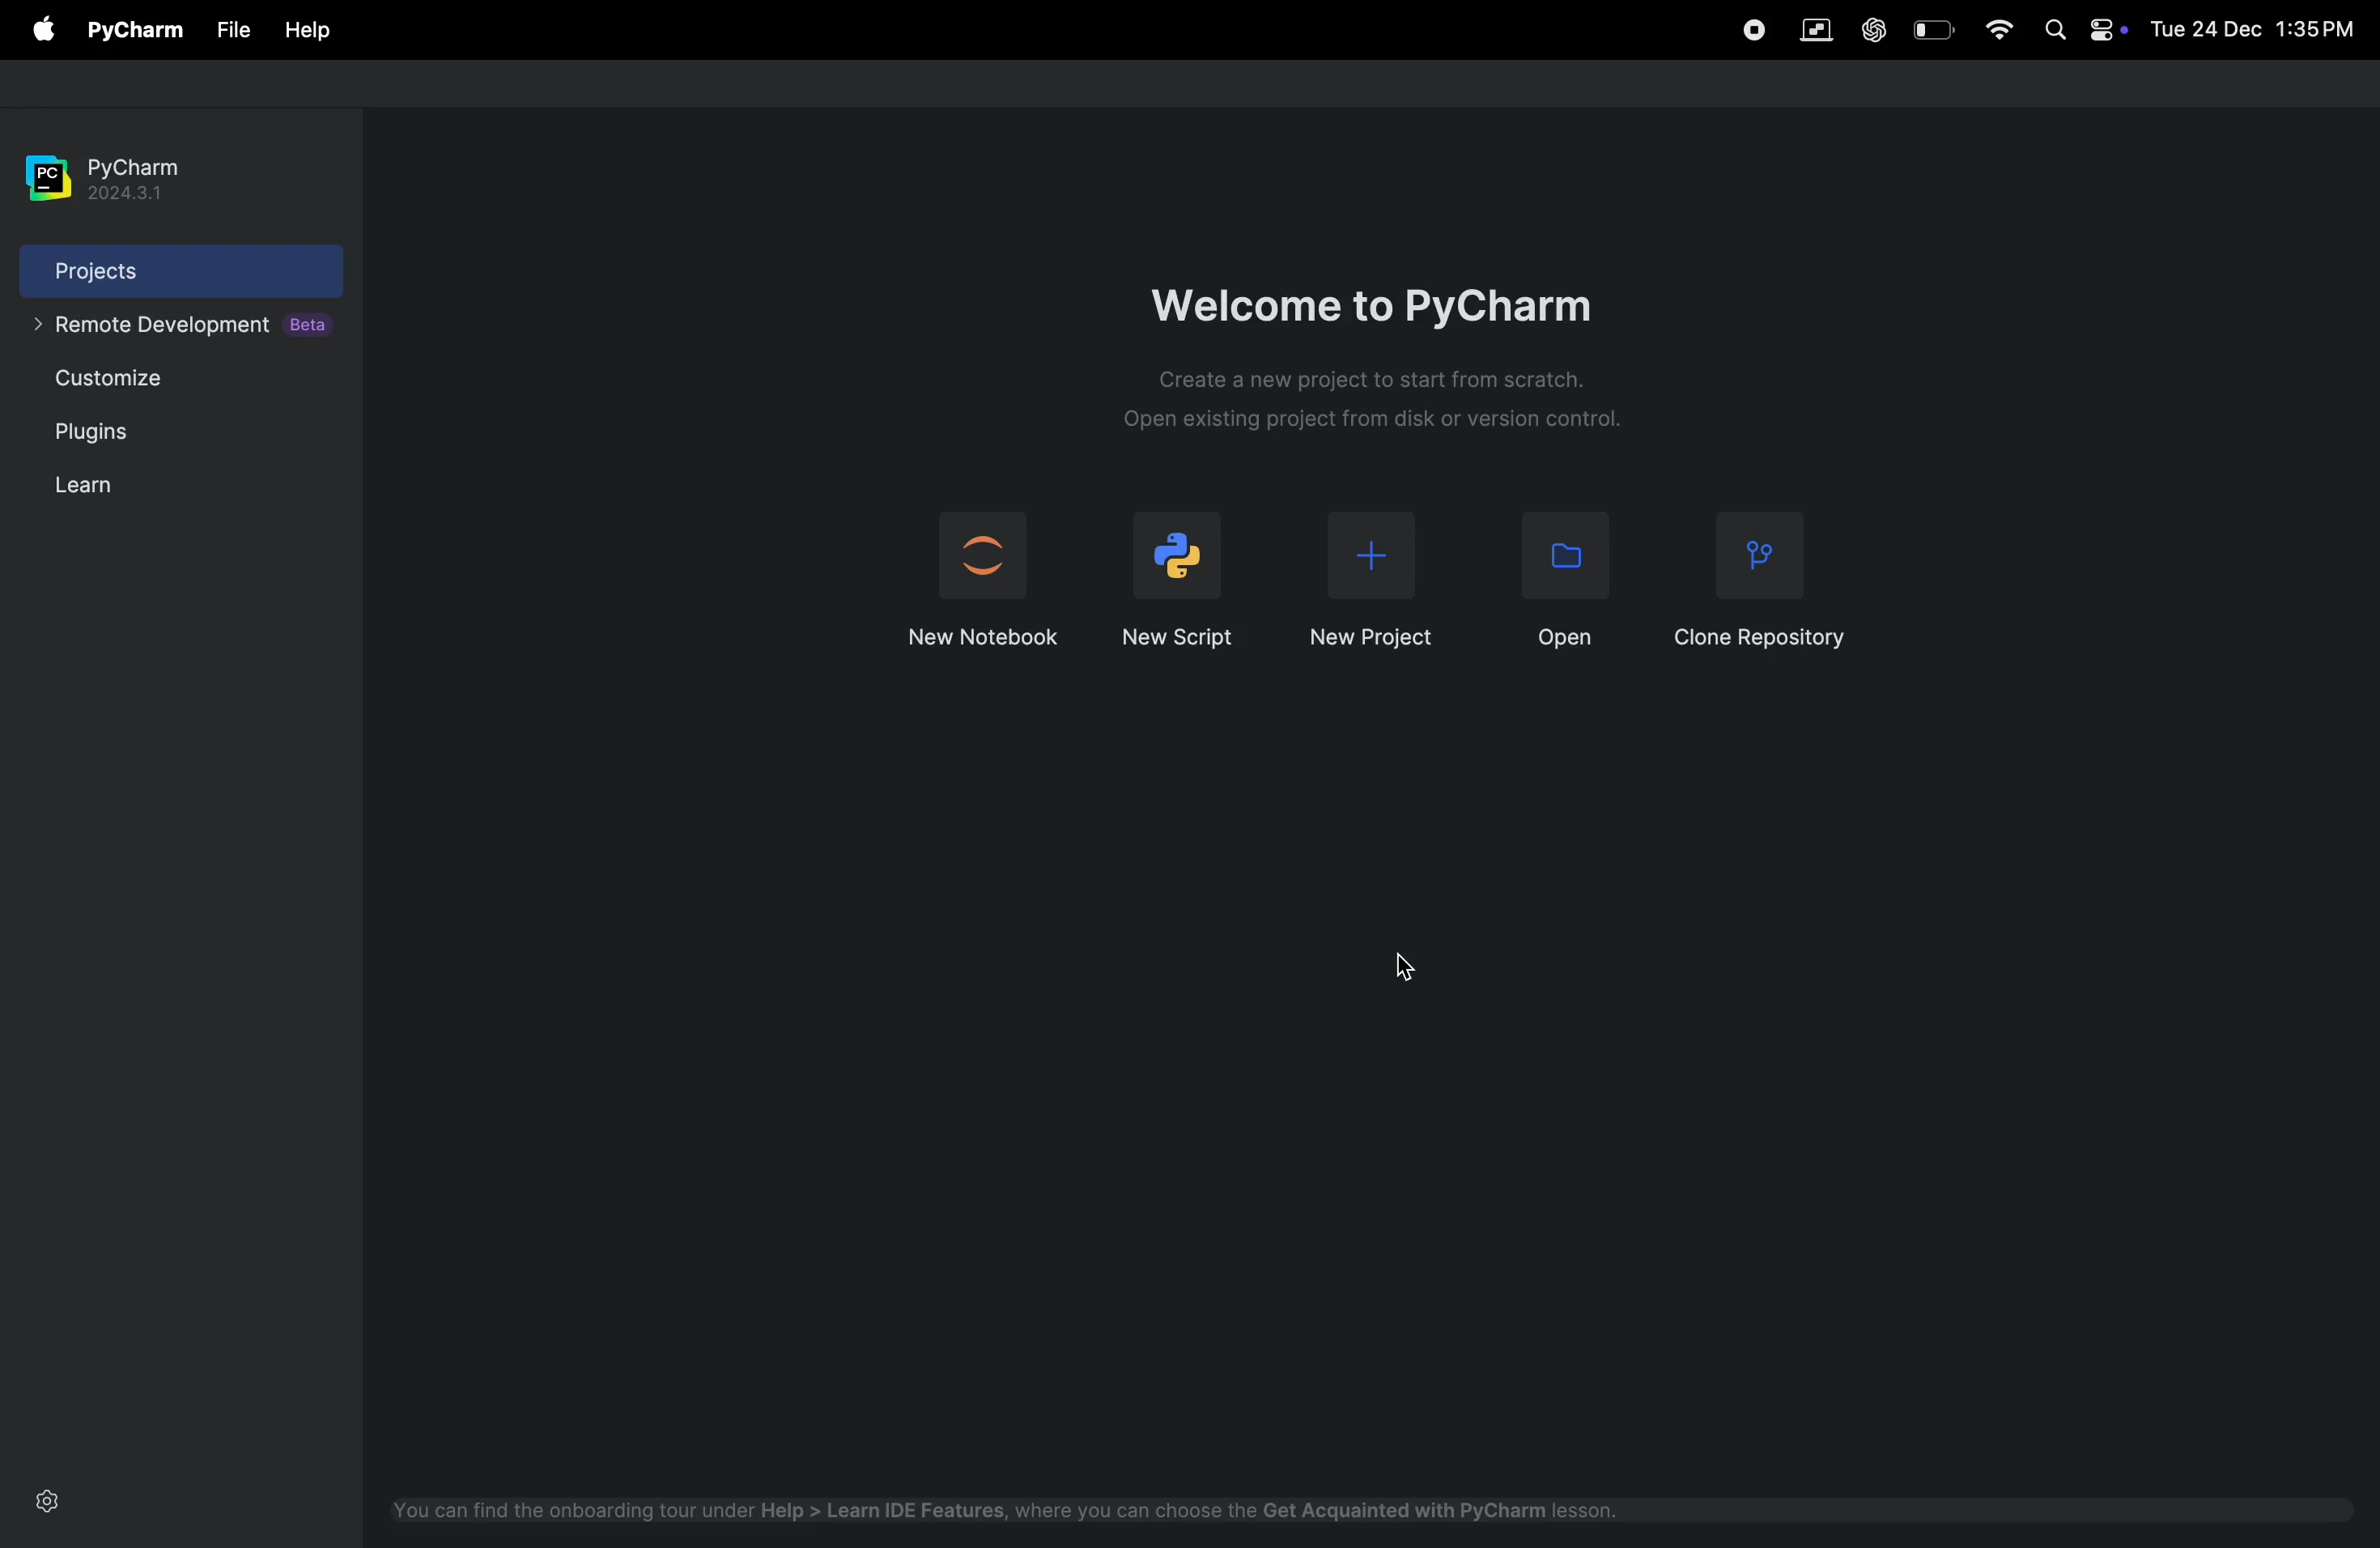 This screenshot has height=1548, width=2380. What do you see at coordinates (109, 490) in the screenshot?
I see `learn` at bounding box center [109, 490].